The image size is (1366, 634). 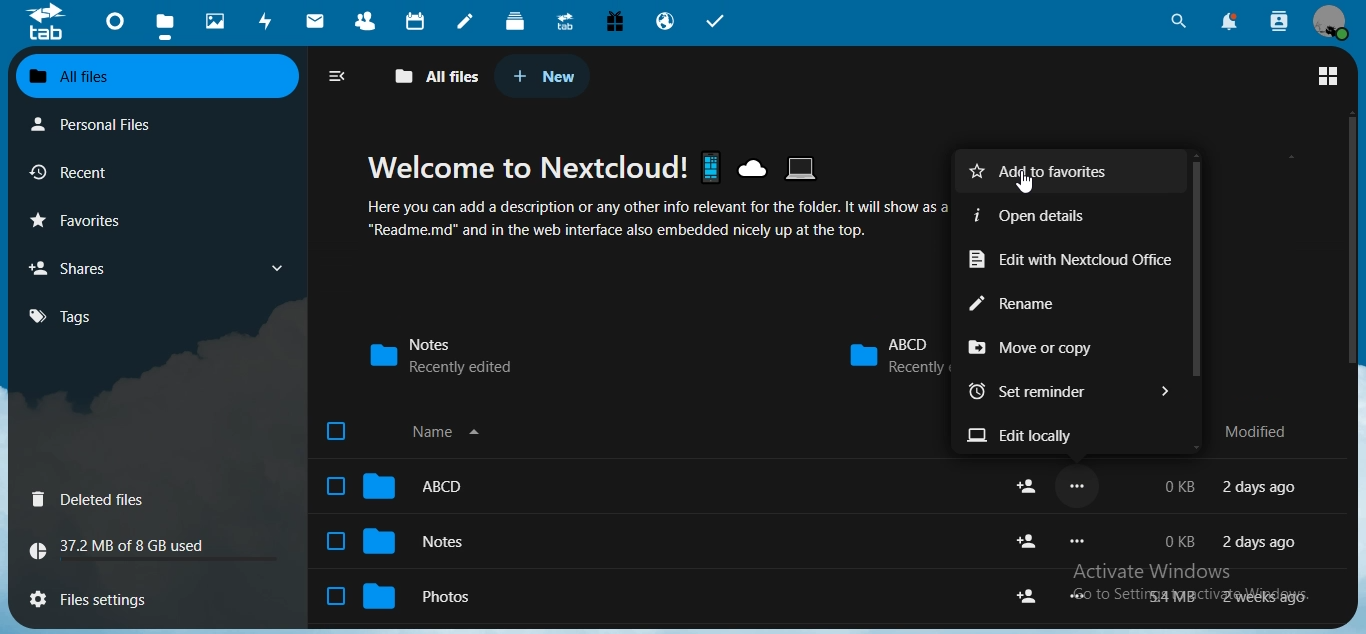 What do you see at coordinates (1045, 173) in the screenshot?
I see `add to favorites` at bounding box center [1045, 173].